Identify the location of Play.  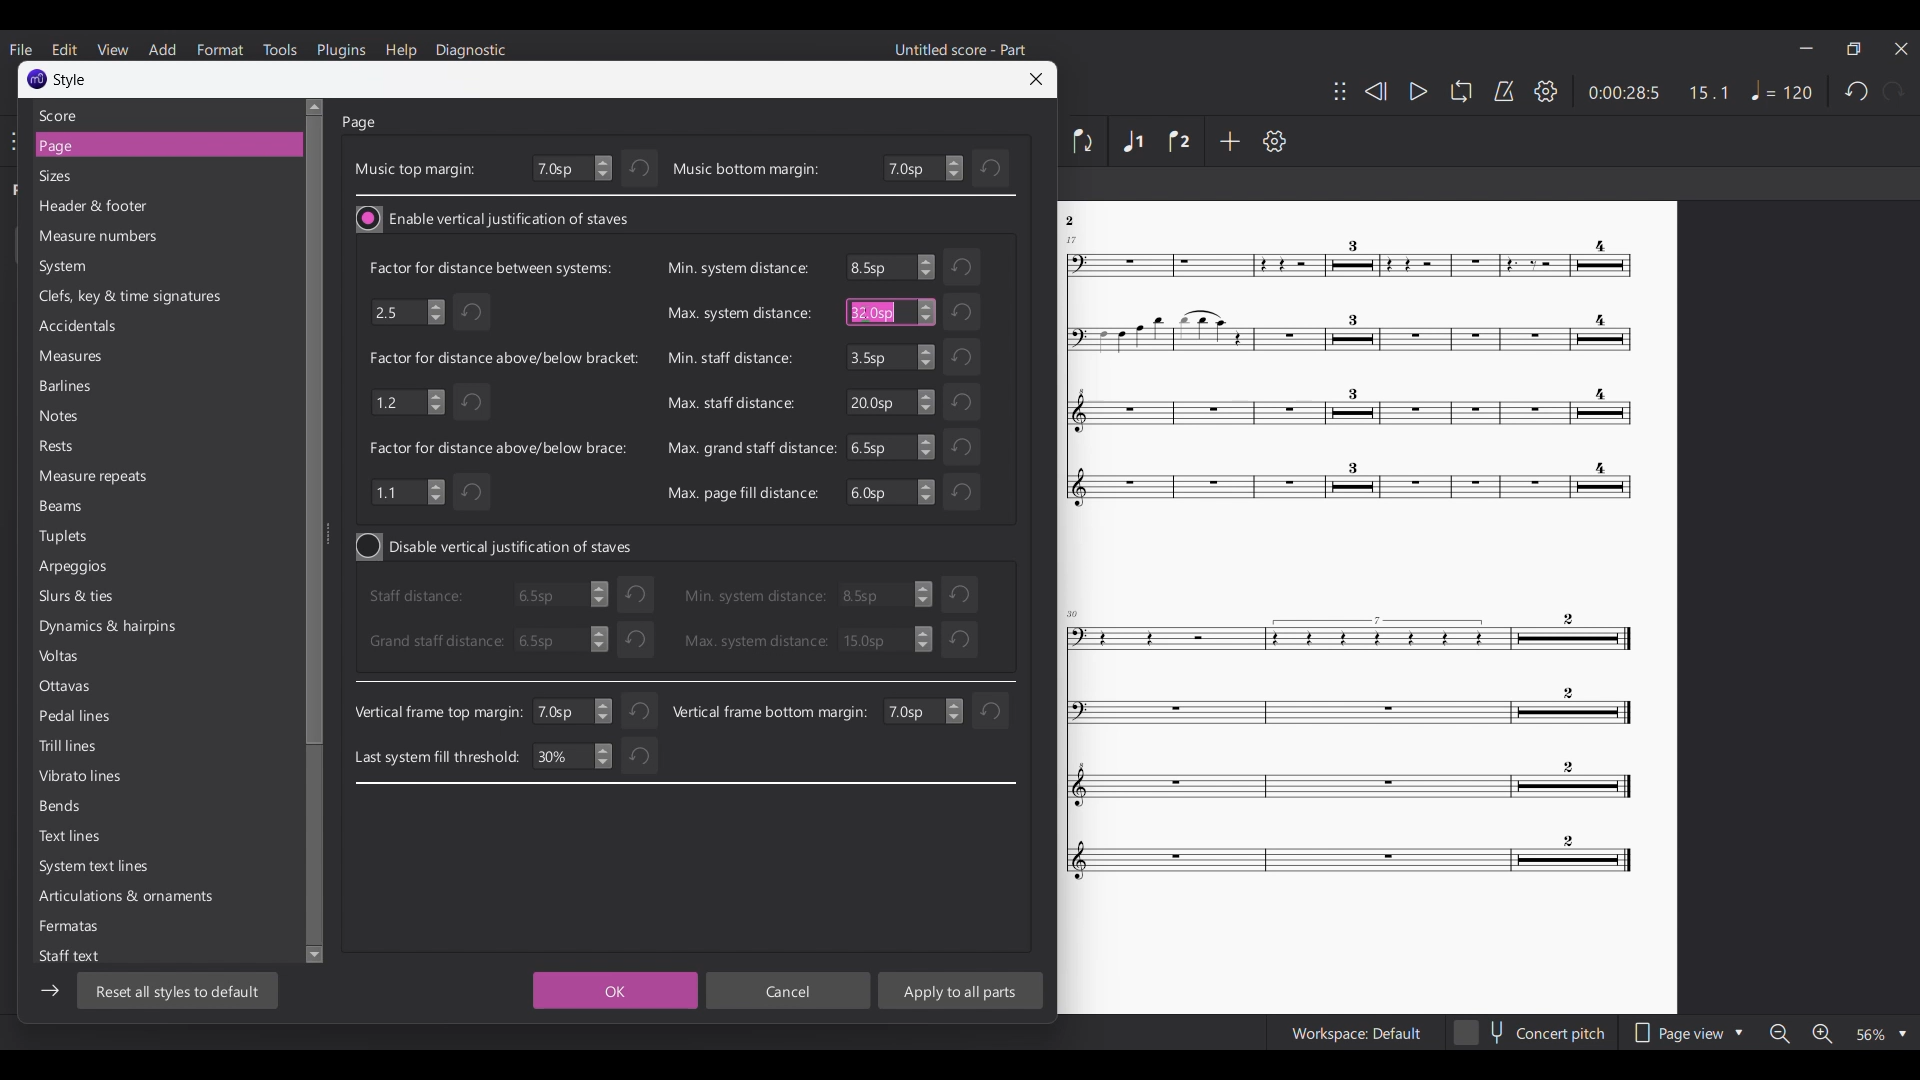
(1419, 92).